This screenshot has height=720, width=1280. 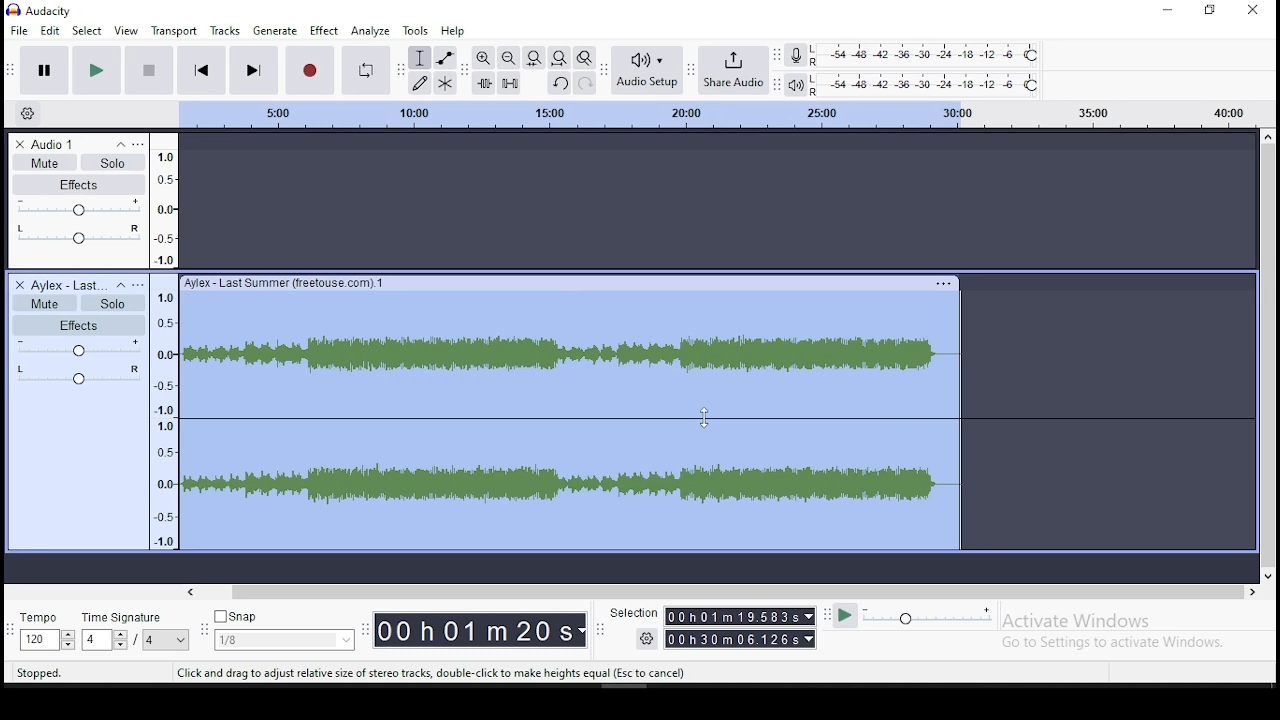 What do you see at coordinates (139, 142) in the screenshot?
I see `open menu` at bounding box center [139, 142].